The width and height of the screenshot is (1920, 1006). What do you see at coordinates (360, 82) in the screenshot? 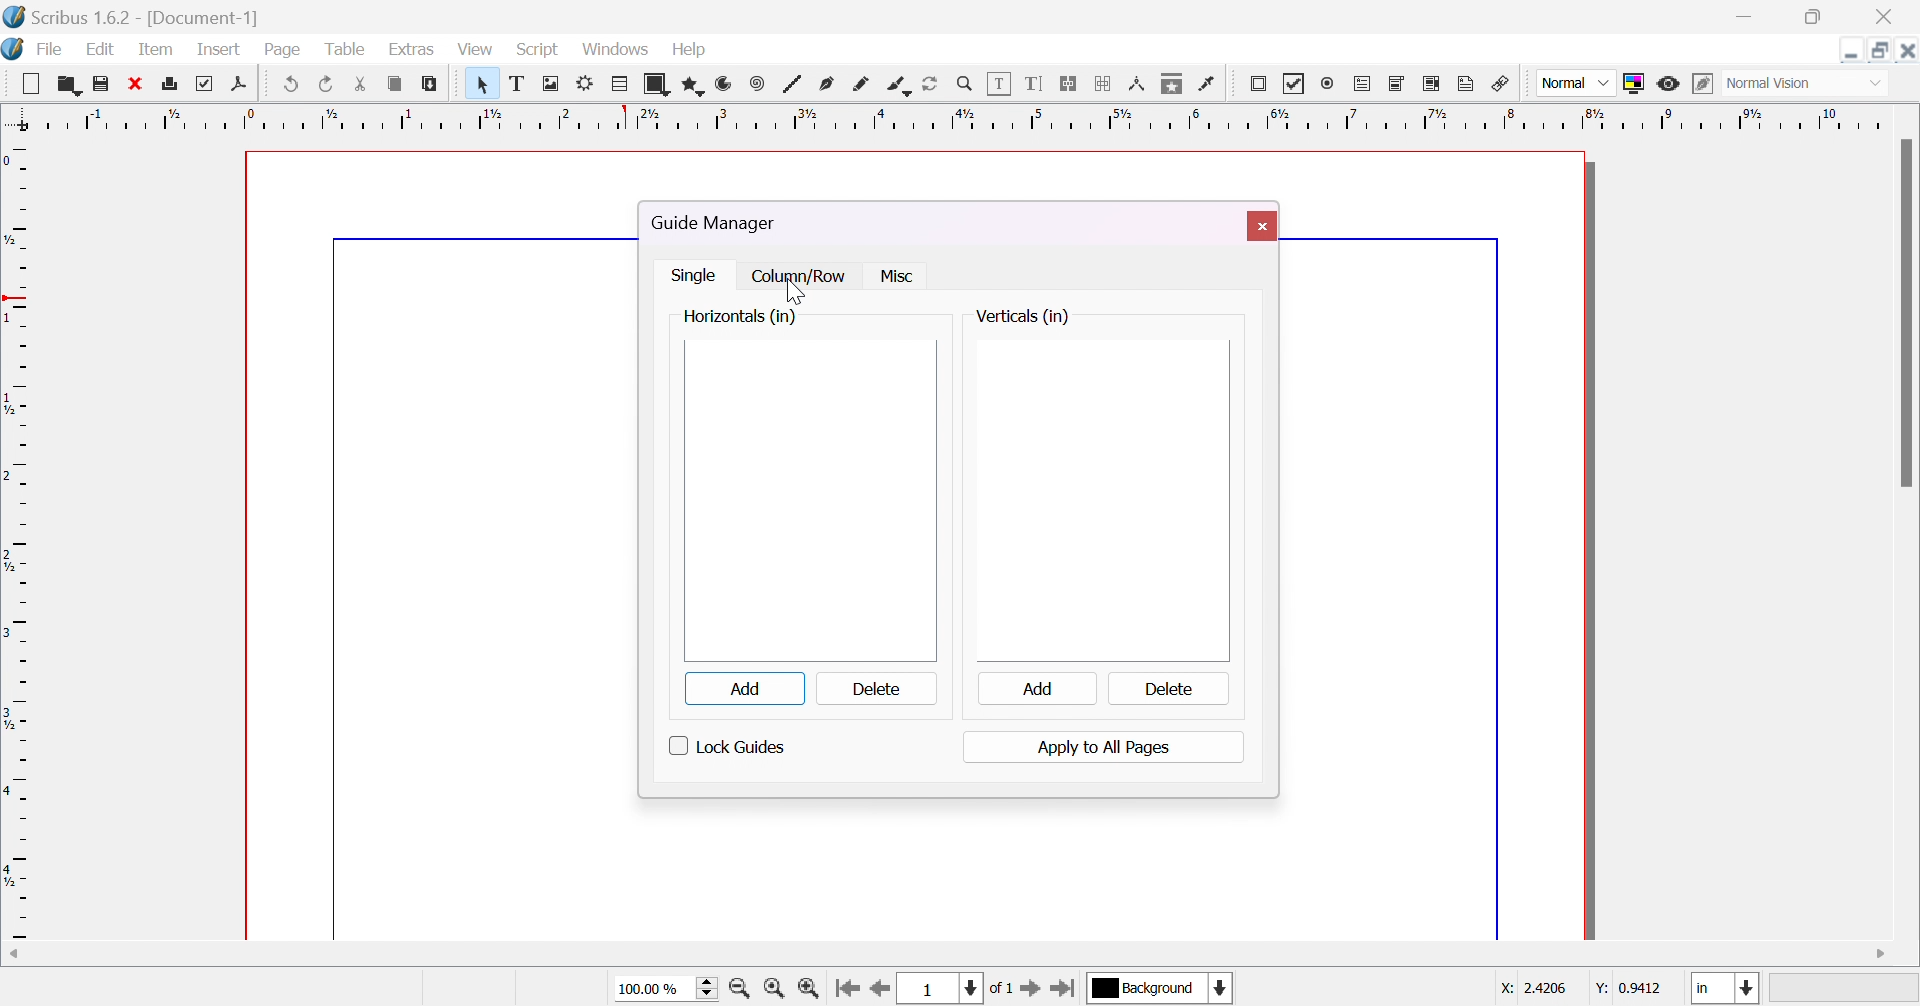
I see `cut` at bounding box center [360, 82].